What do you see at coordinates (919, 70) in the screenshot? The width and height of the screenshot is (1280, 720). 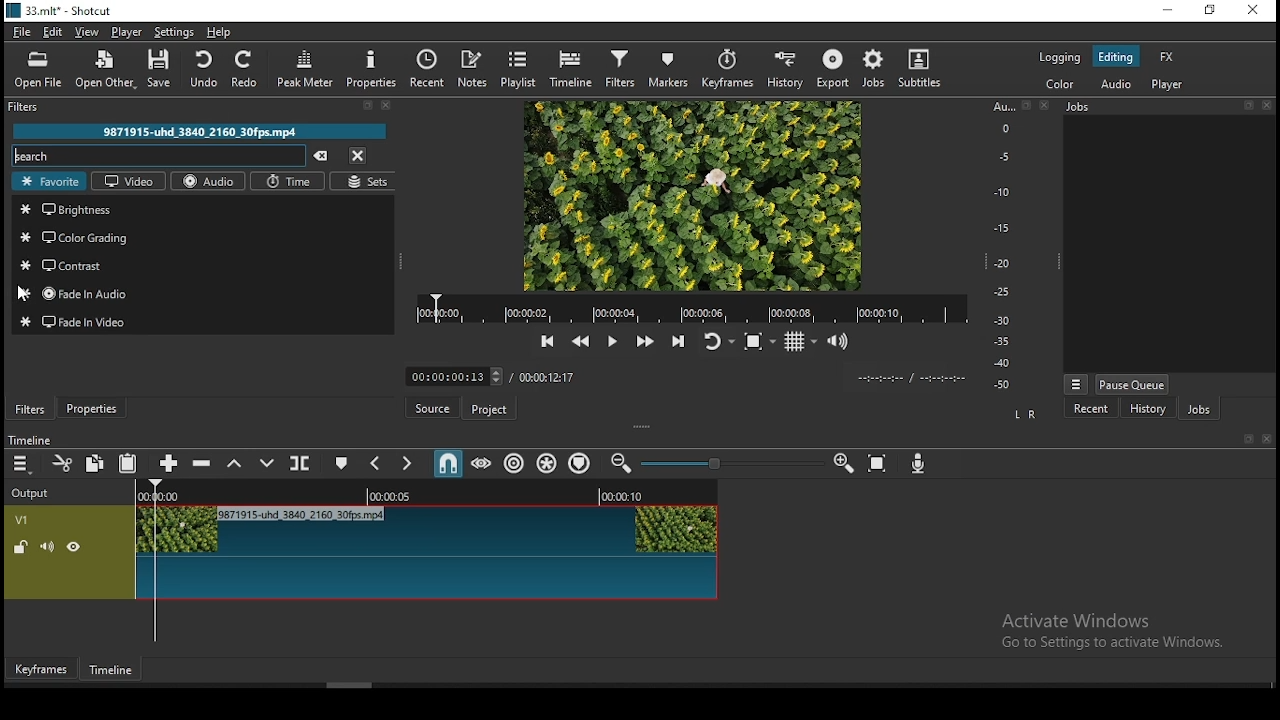 I see `subtitles` at bounding box center [919, 70].